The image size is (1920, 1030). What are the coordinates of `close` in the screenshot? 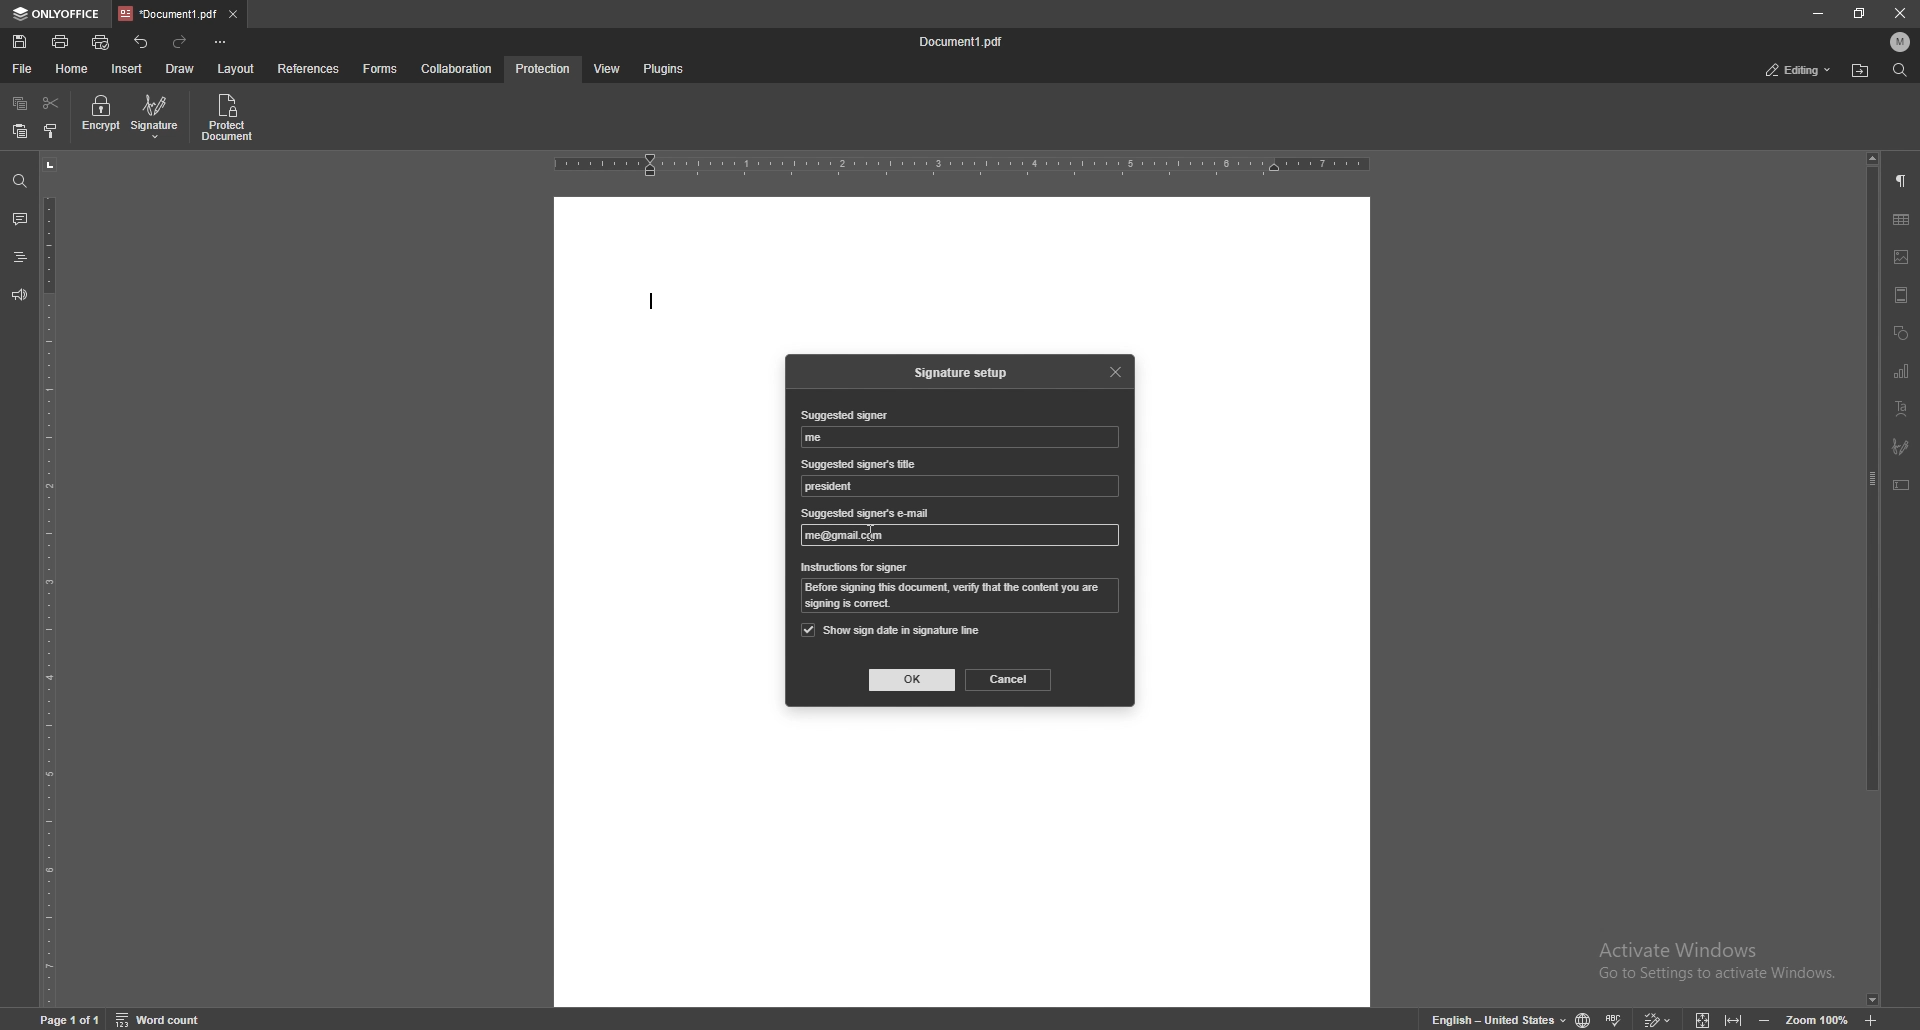 It's located at (1901, 15).